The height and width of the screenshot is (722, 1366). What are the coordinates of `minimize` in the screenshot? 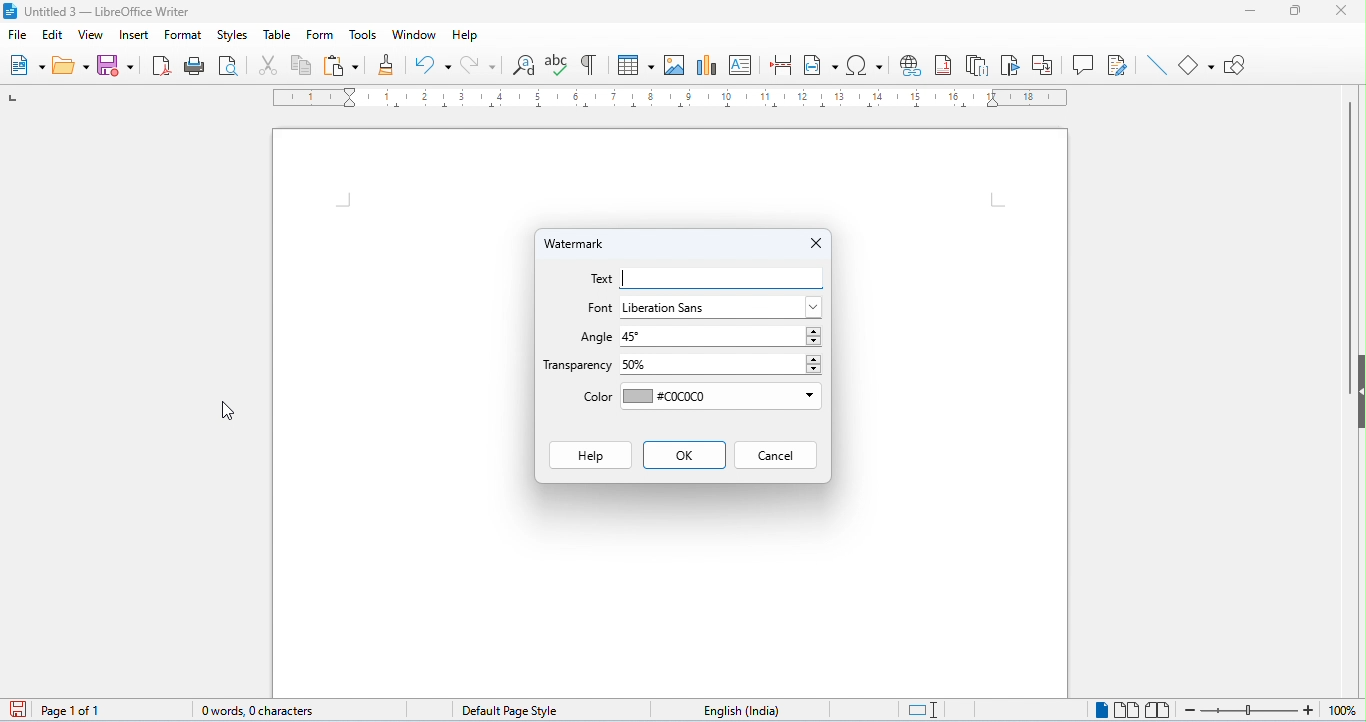 It's located at (1251, 12).